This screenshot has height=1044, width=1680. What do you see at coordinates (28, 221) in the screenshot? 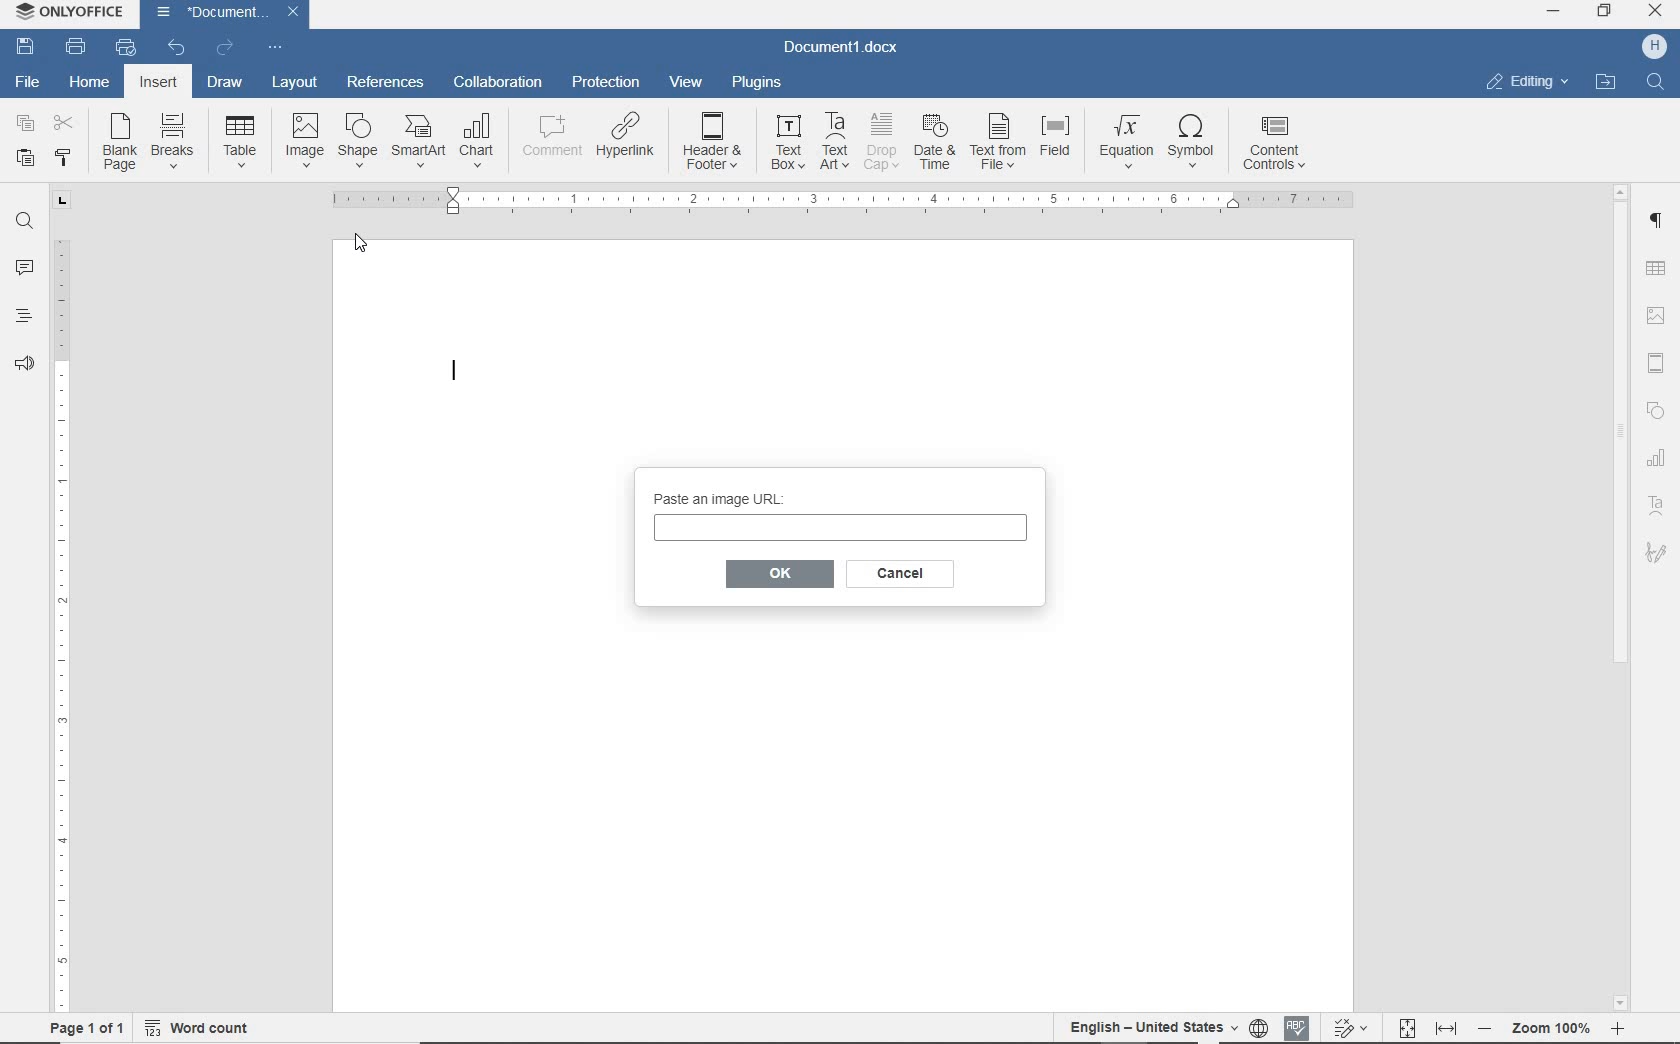
I see `find and replace` at bounding box center [28, 221].